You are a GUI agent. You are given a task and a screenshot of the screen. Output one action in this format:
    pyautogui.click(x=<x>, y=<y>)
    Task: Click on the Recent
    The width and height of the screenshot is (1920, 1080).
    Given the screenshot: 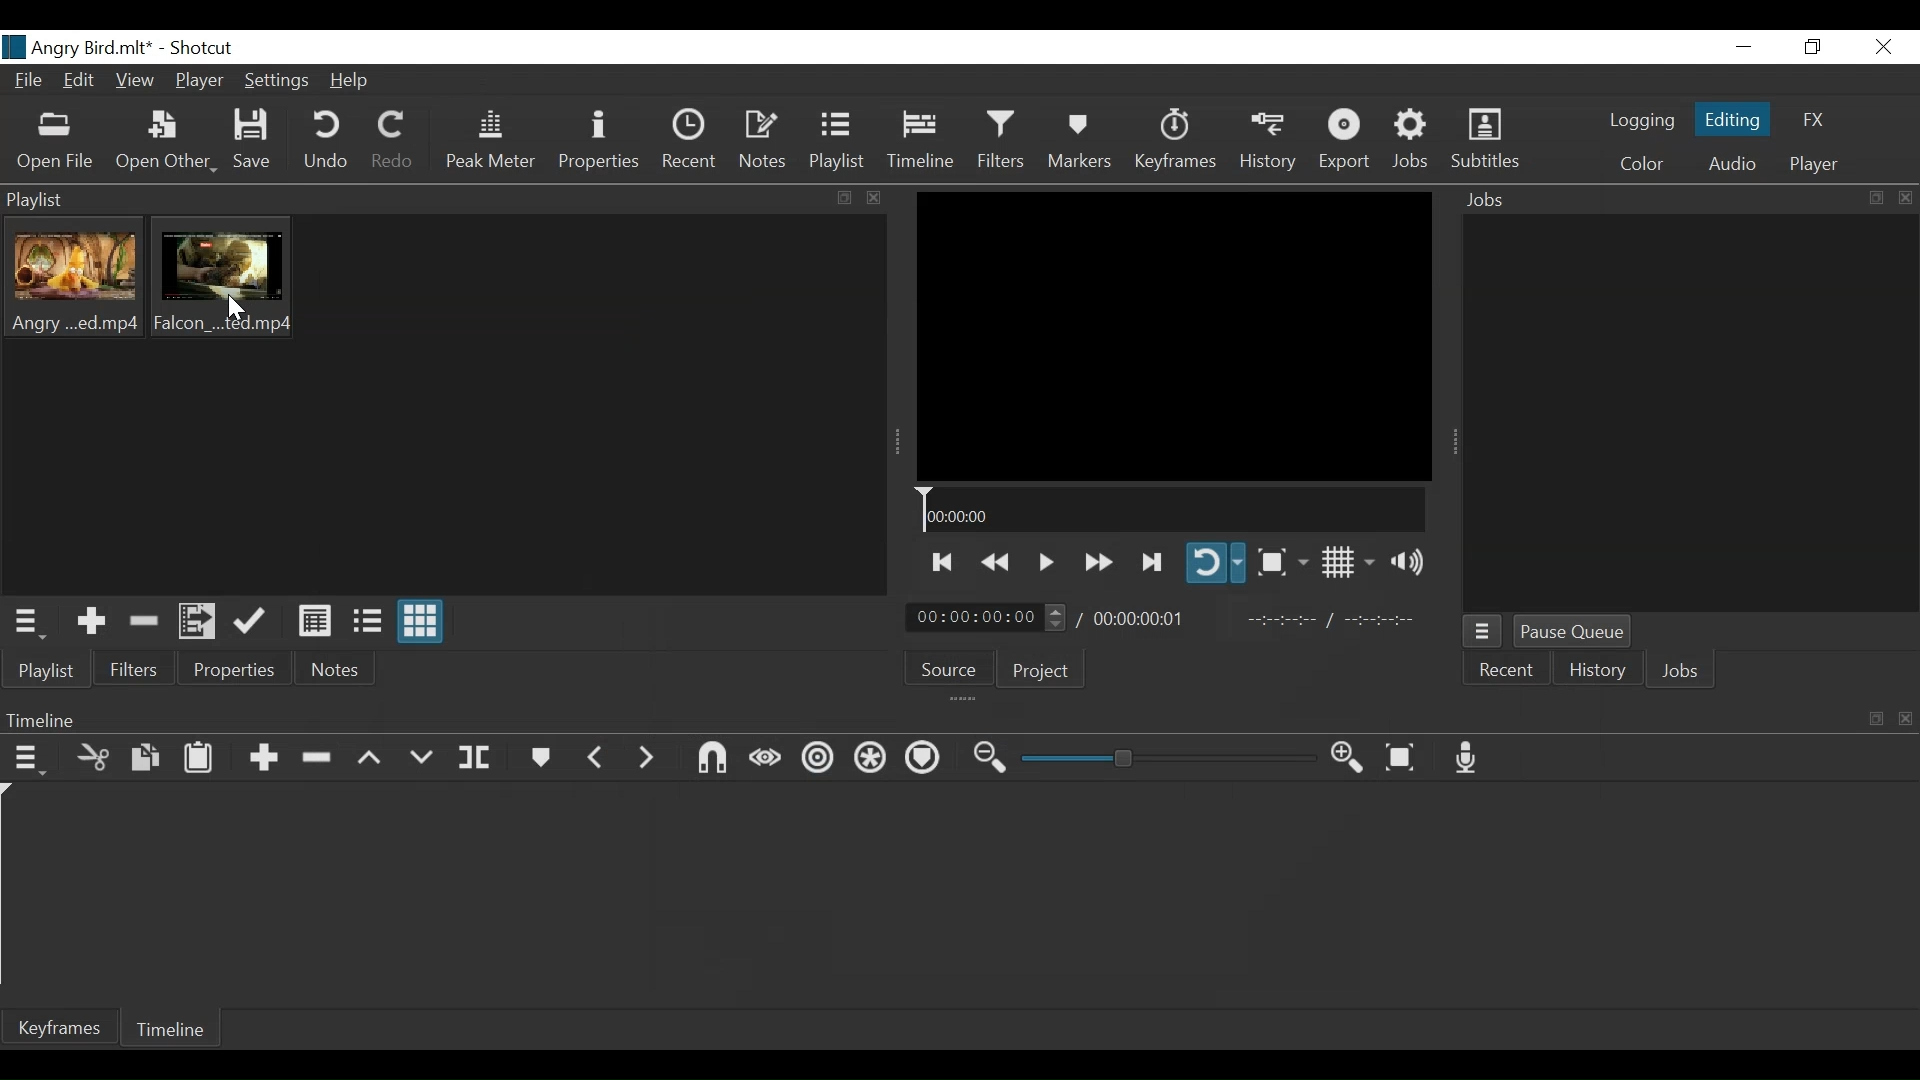 What is the action you would take?
    pyautogui.click(x=694, y=139)
    